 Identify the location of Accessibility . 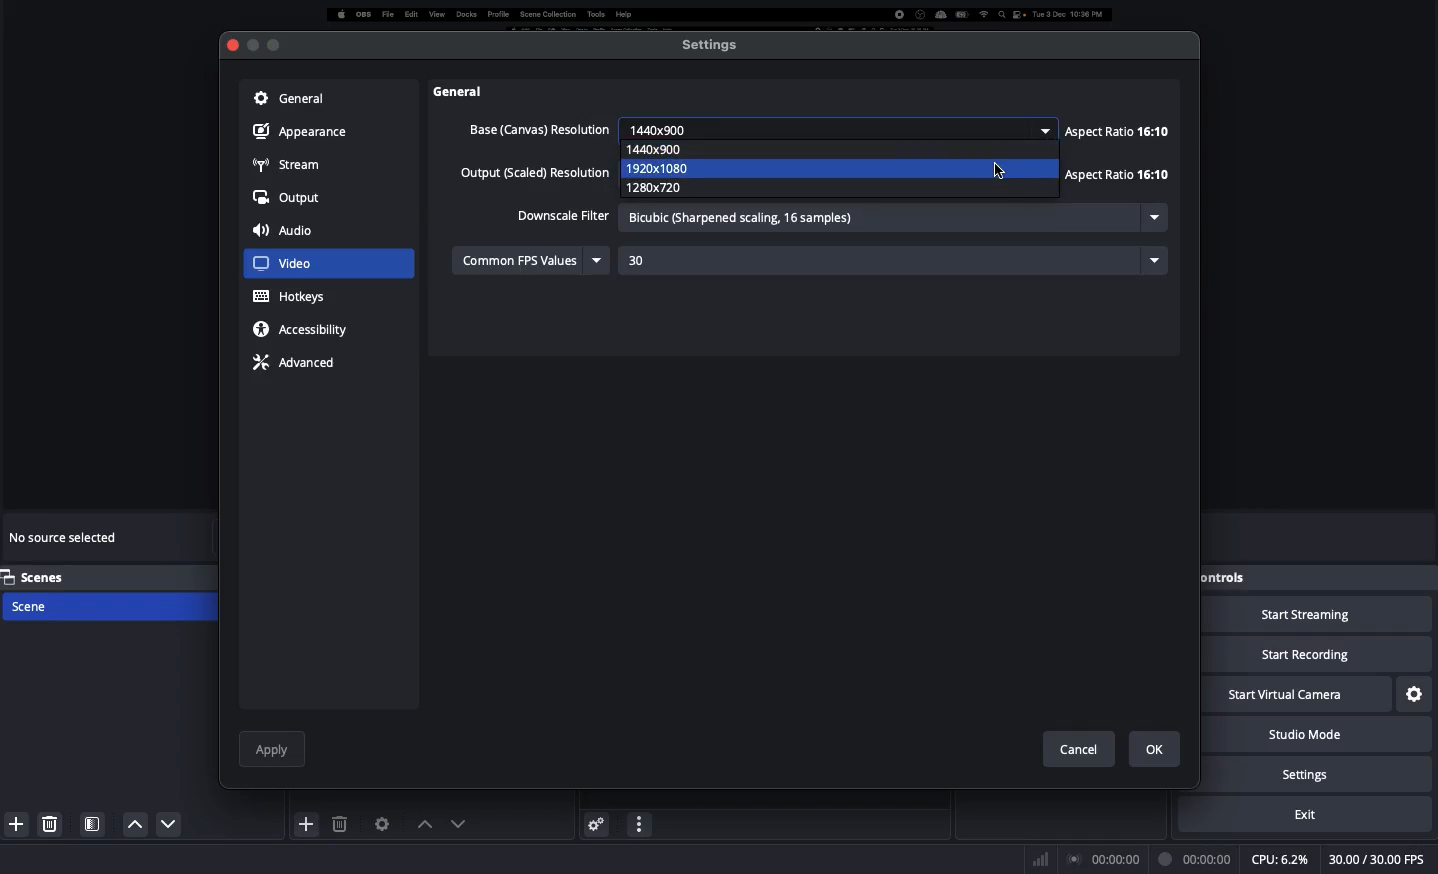
(306, 329).